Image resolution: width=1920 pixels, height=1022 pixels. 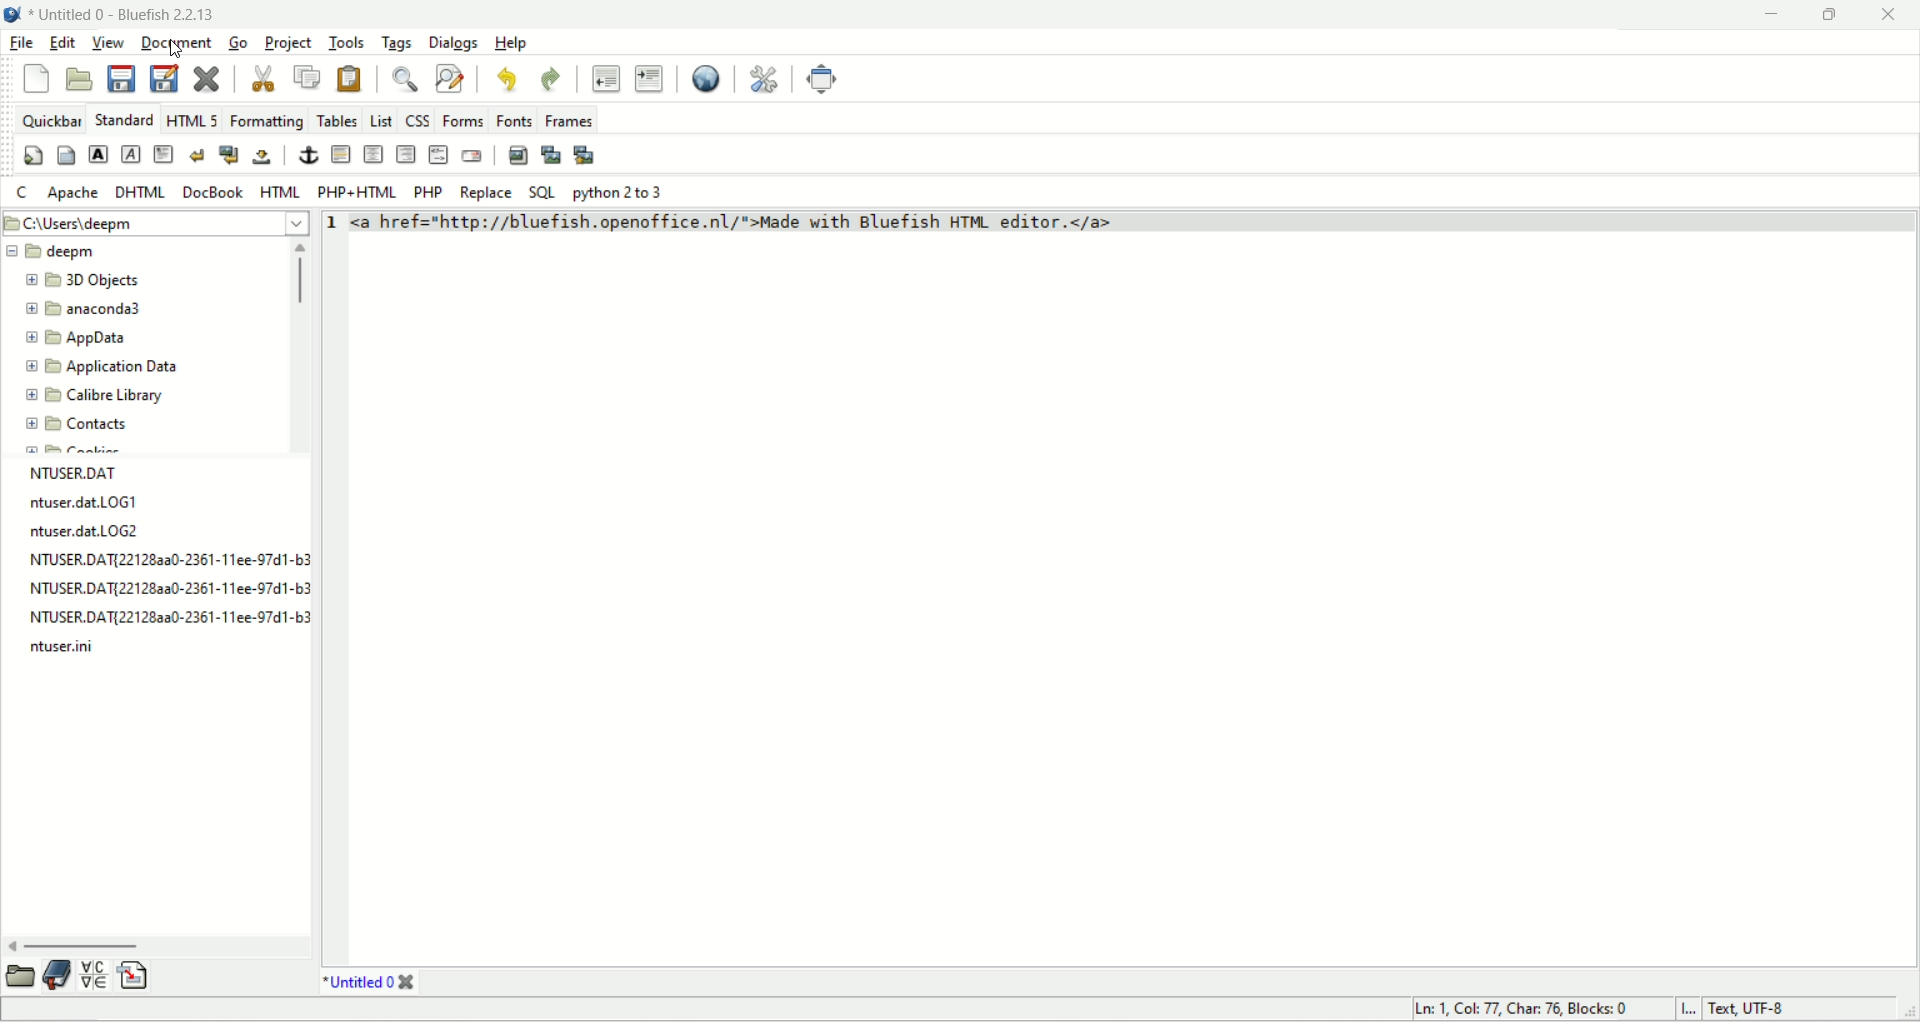 What do you see at coordinates (295, 348) in the screenshot?
I see `vertical scroll bar` at bounding box center [295, 348].